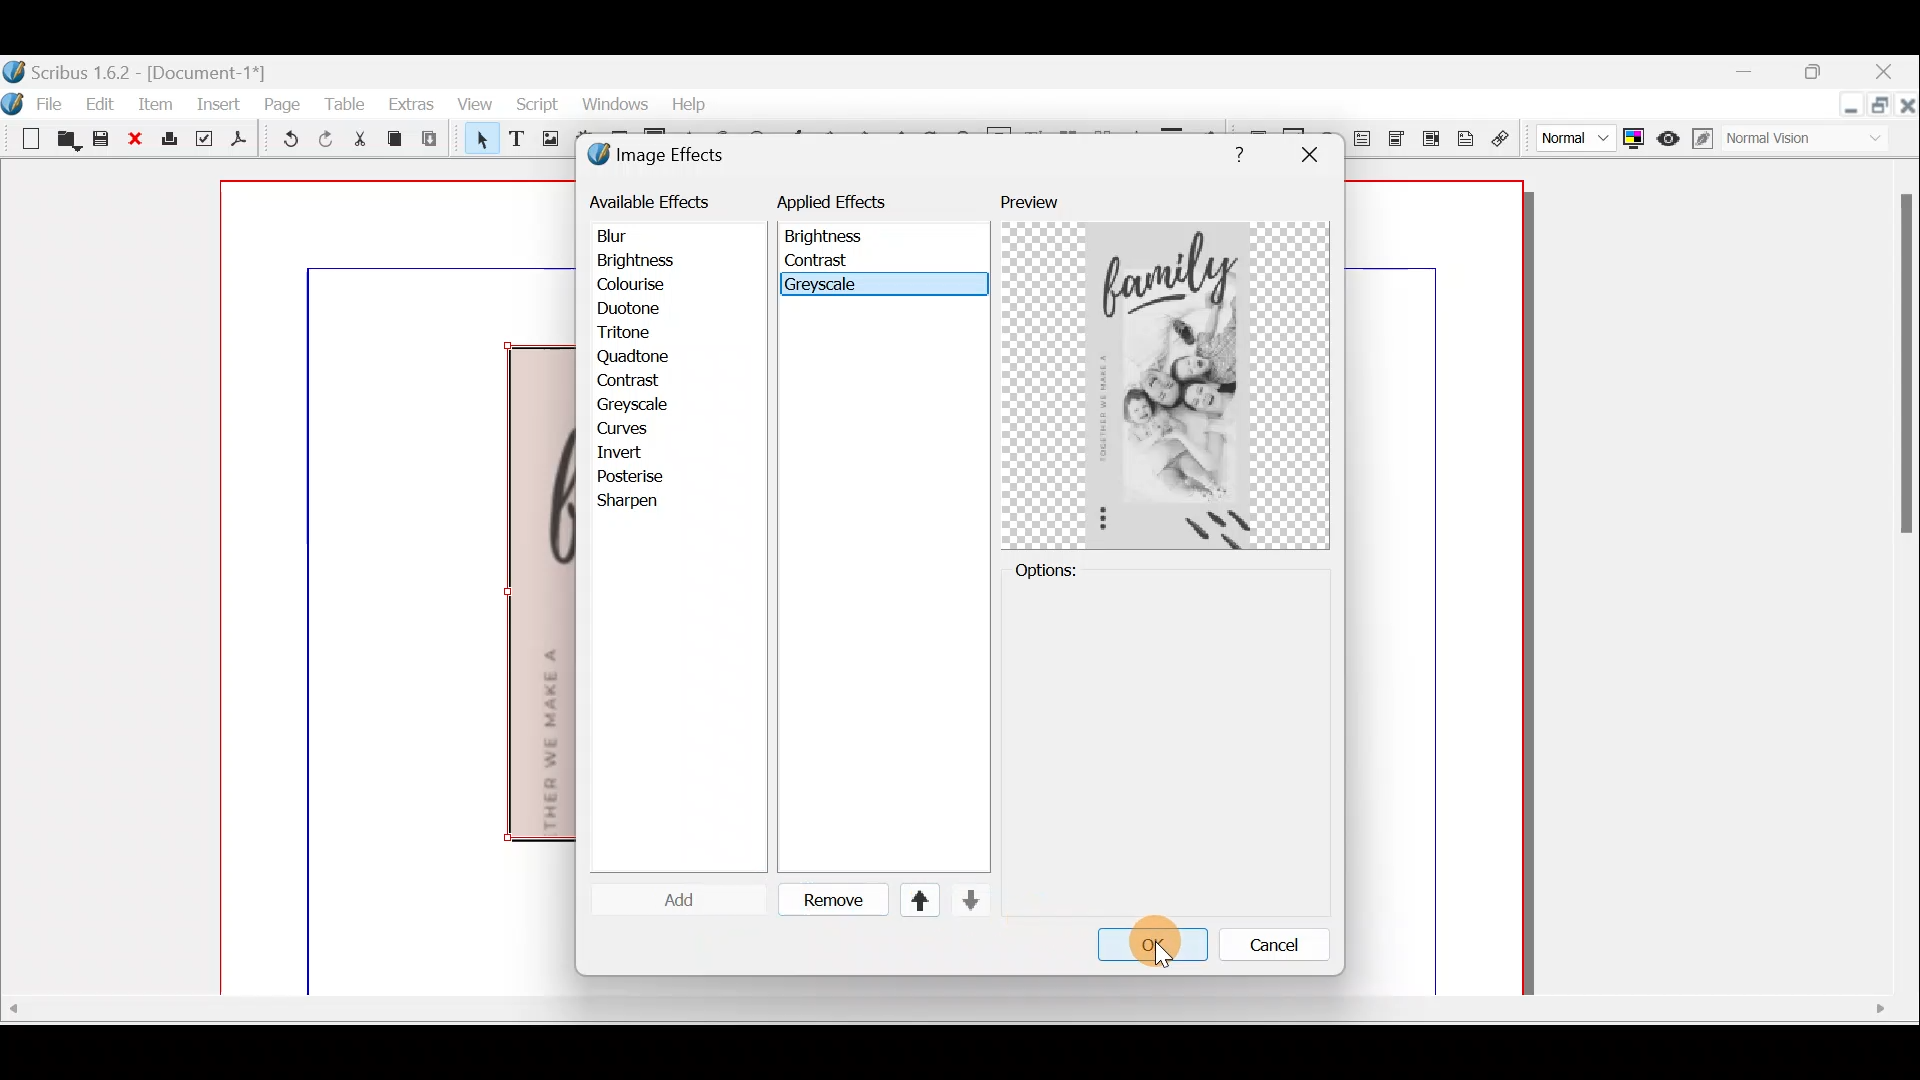 Image resolution: width=1920 pixels, height=1080 pixels. I want to click on Image effects, so click(667, 155).